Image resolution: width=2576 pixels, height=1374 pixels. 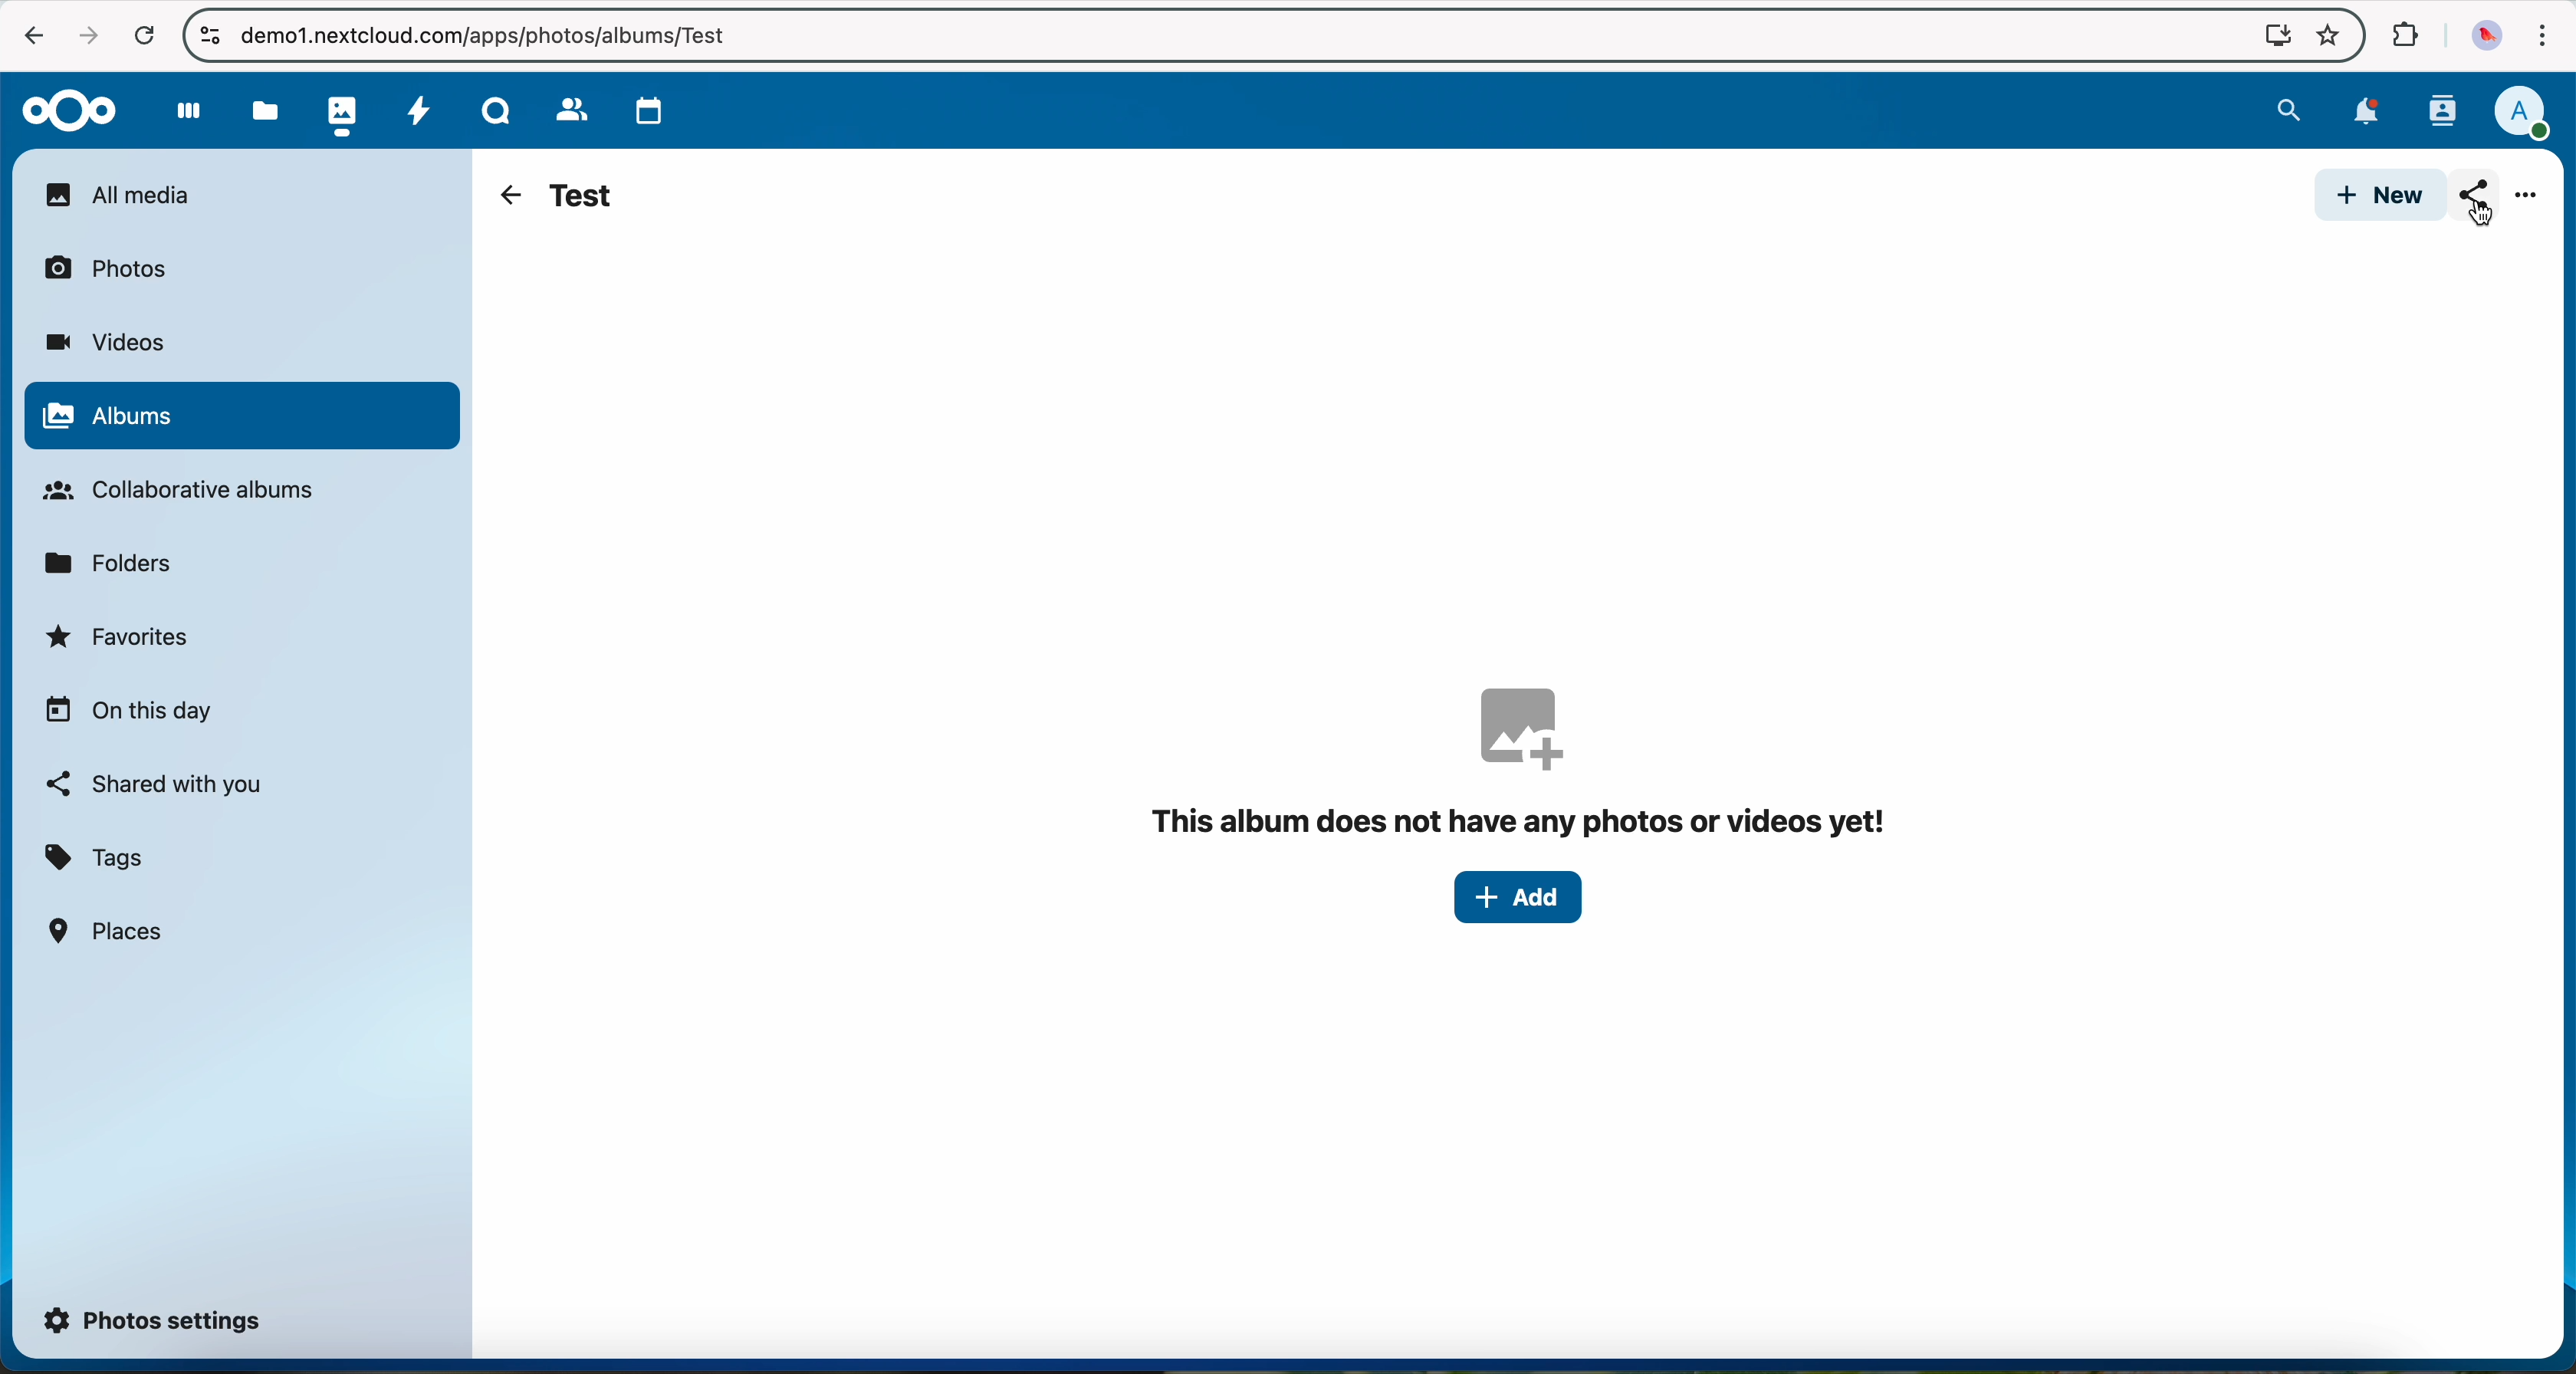 I want to click on customize and control Google Chrome, so click(x=2540, y=40).